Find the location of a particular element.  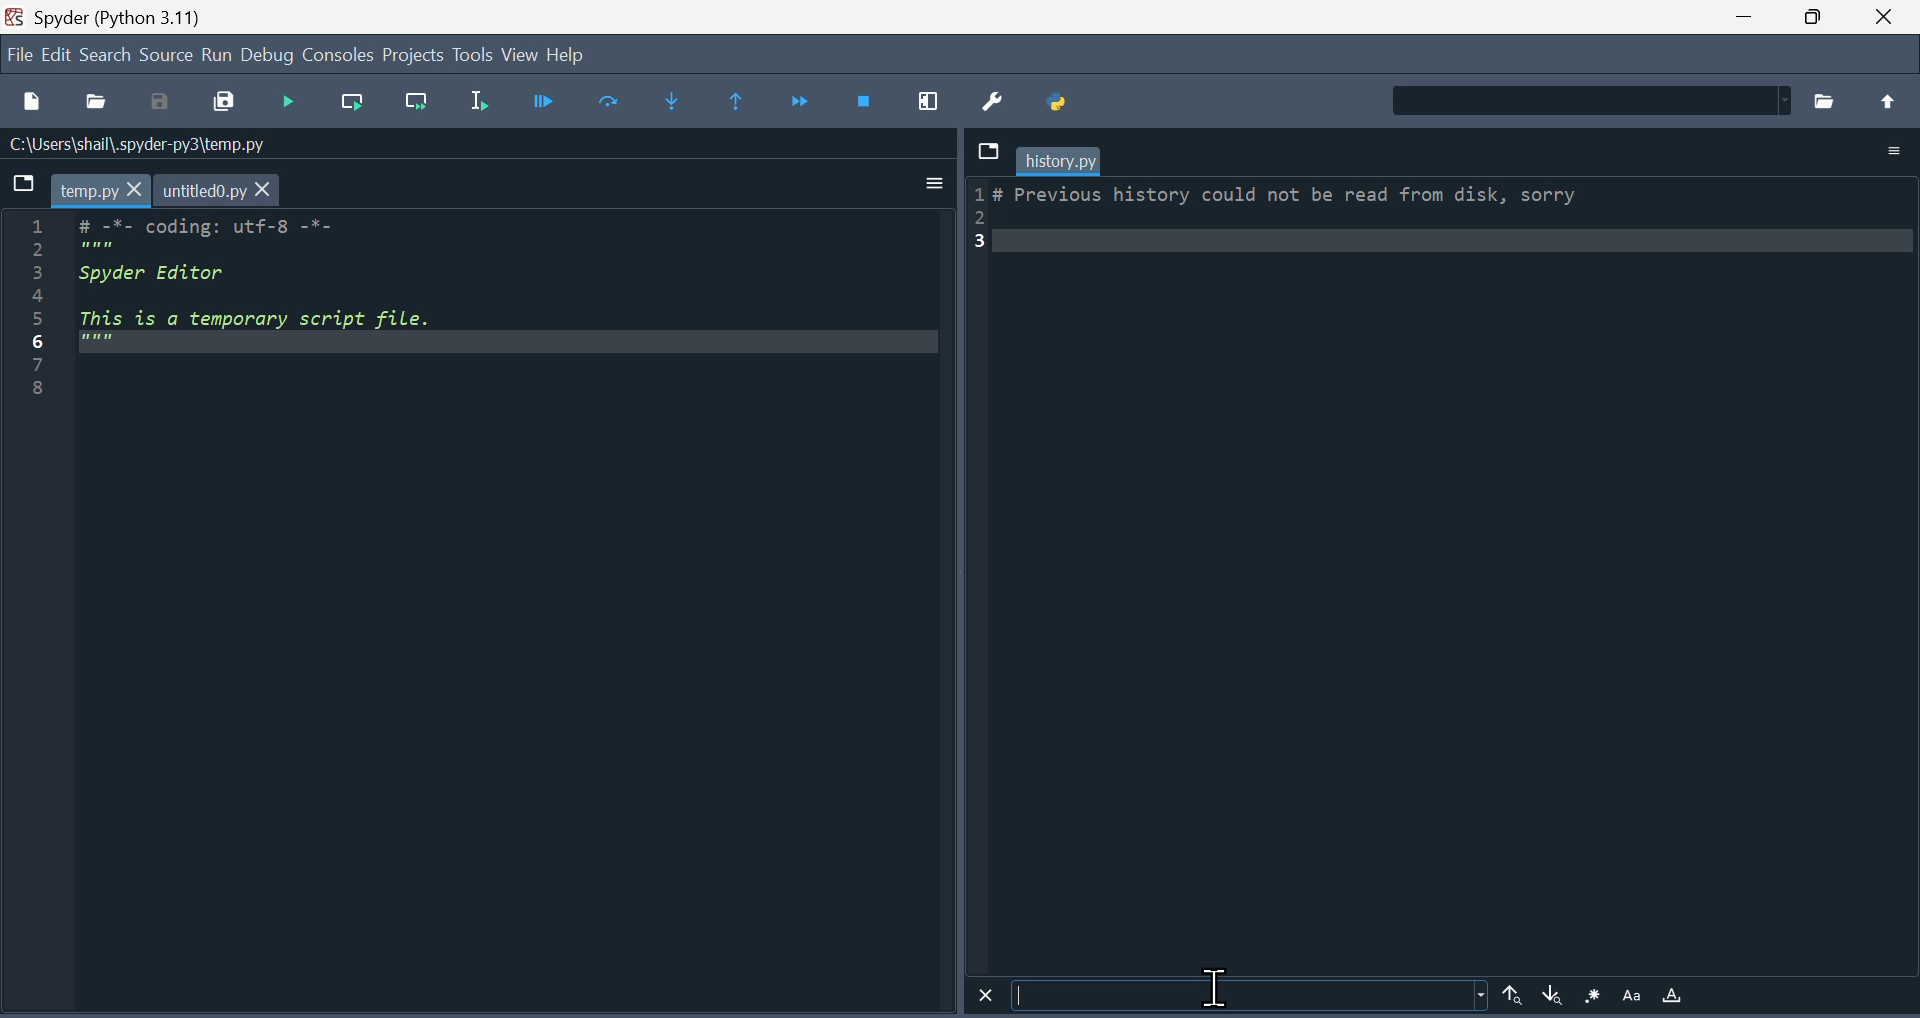

Step into function is located at coordinates (678, 101).